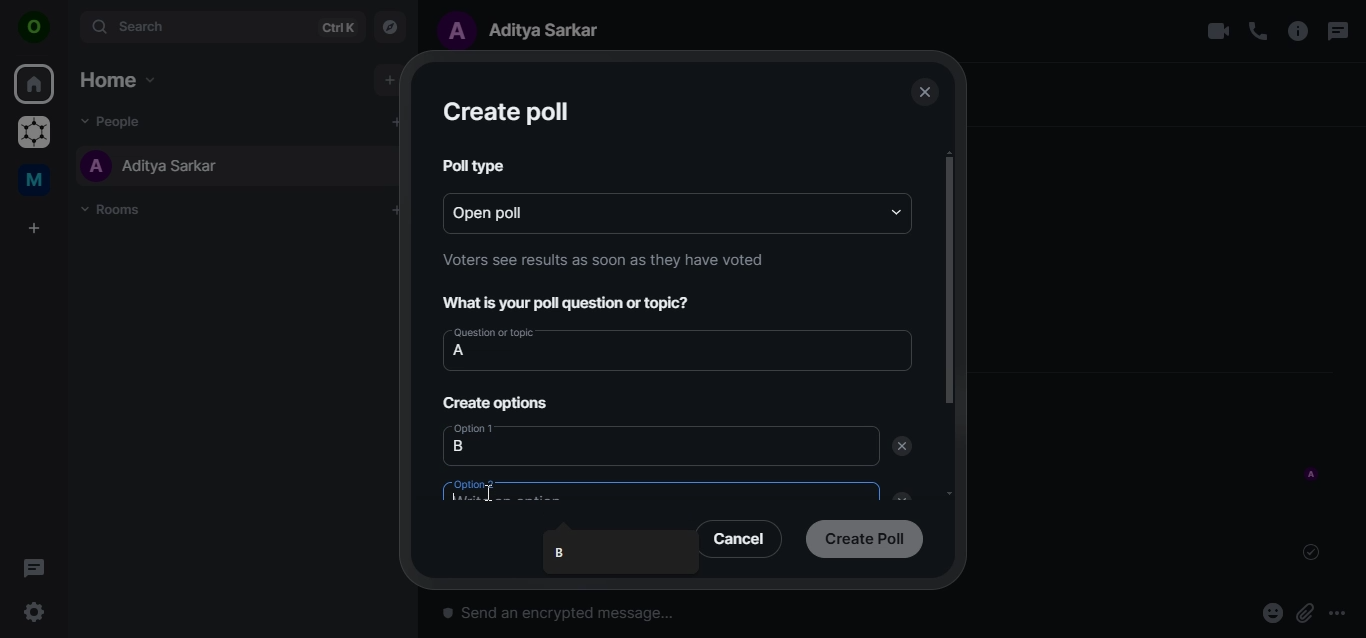  I want to click on voice call, so click(1258, 31).